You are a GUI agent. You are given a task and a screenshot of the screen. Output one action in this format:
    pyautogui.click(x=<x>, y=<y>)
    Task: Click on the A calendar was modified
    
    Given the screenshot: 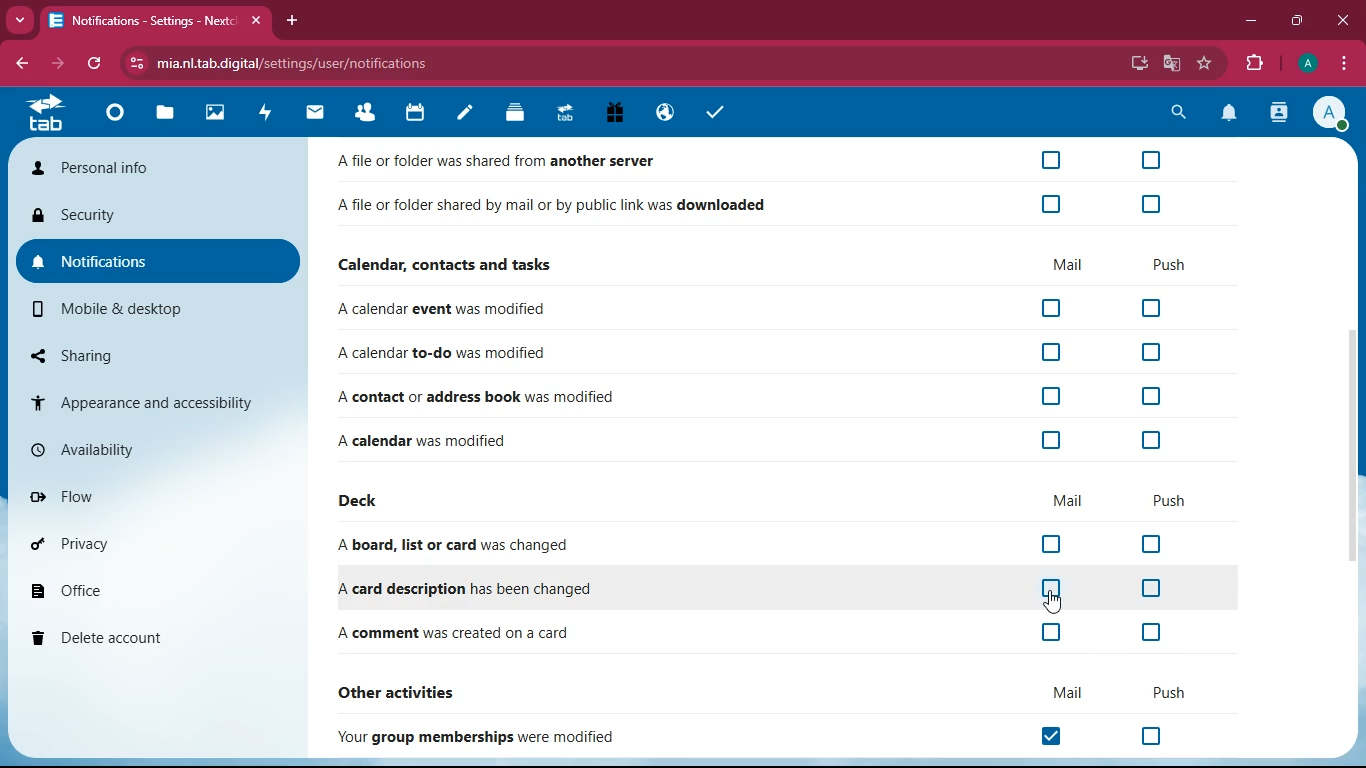 What is the action you would take?
    pyautogui.click(x=445, y=438)
    